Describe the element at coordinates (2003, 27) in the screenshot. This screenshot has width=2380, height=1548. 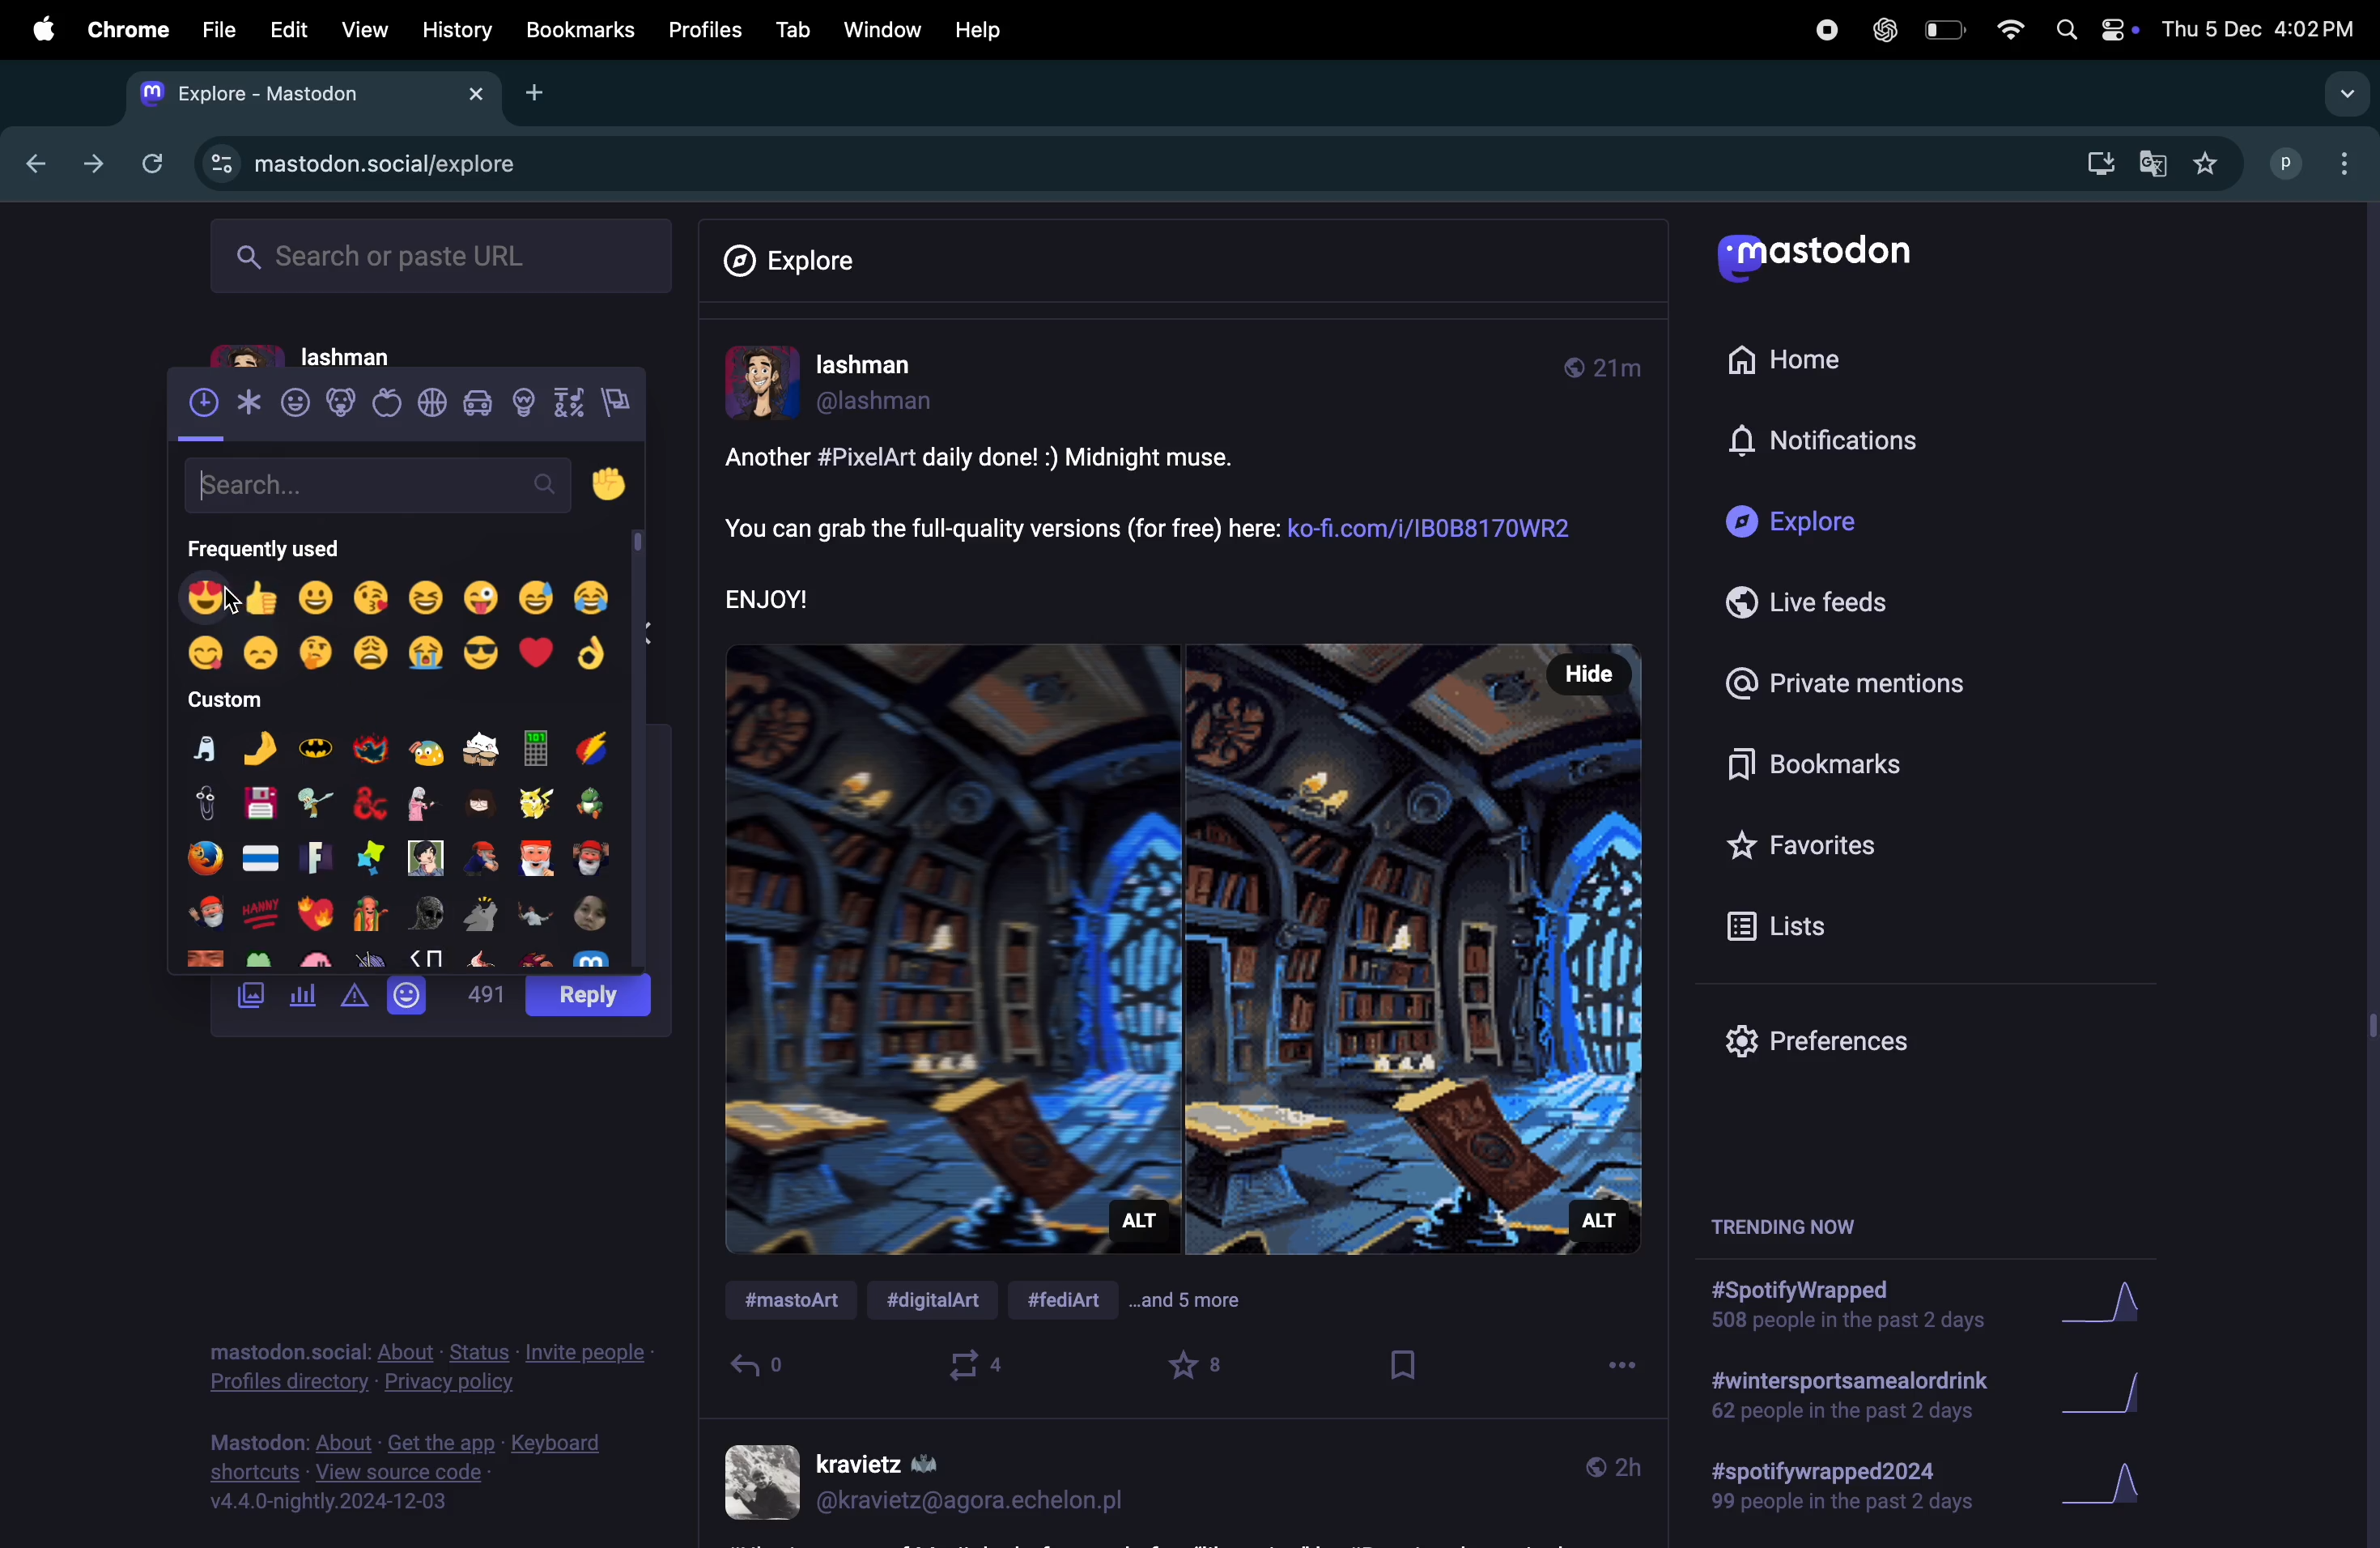
I see `wifi` at that location.